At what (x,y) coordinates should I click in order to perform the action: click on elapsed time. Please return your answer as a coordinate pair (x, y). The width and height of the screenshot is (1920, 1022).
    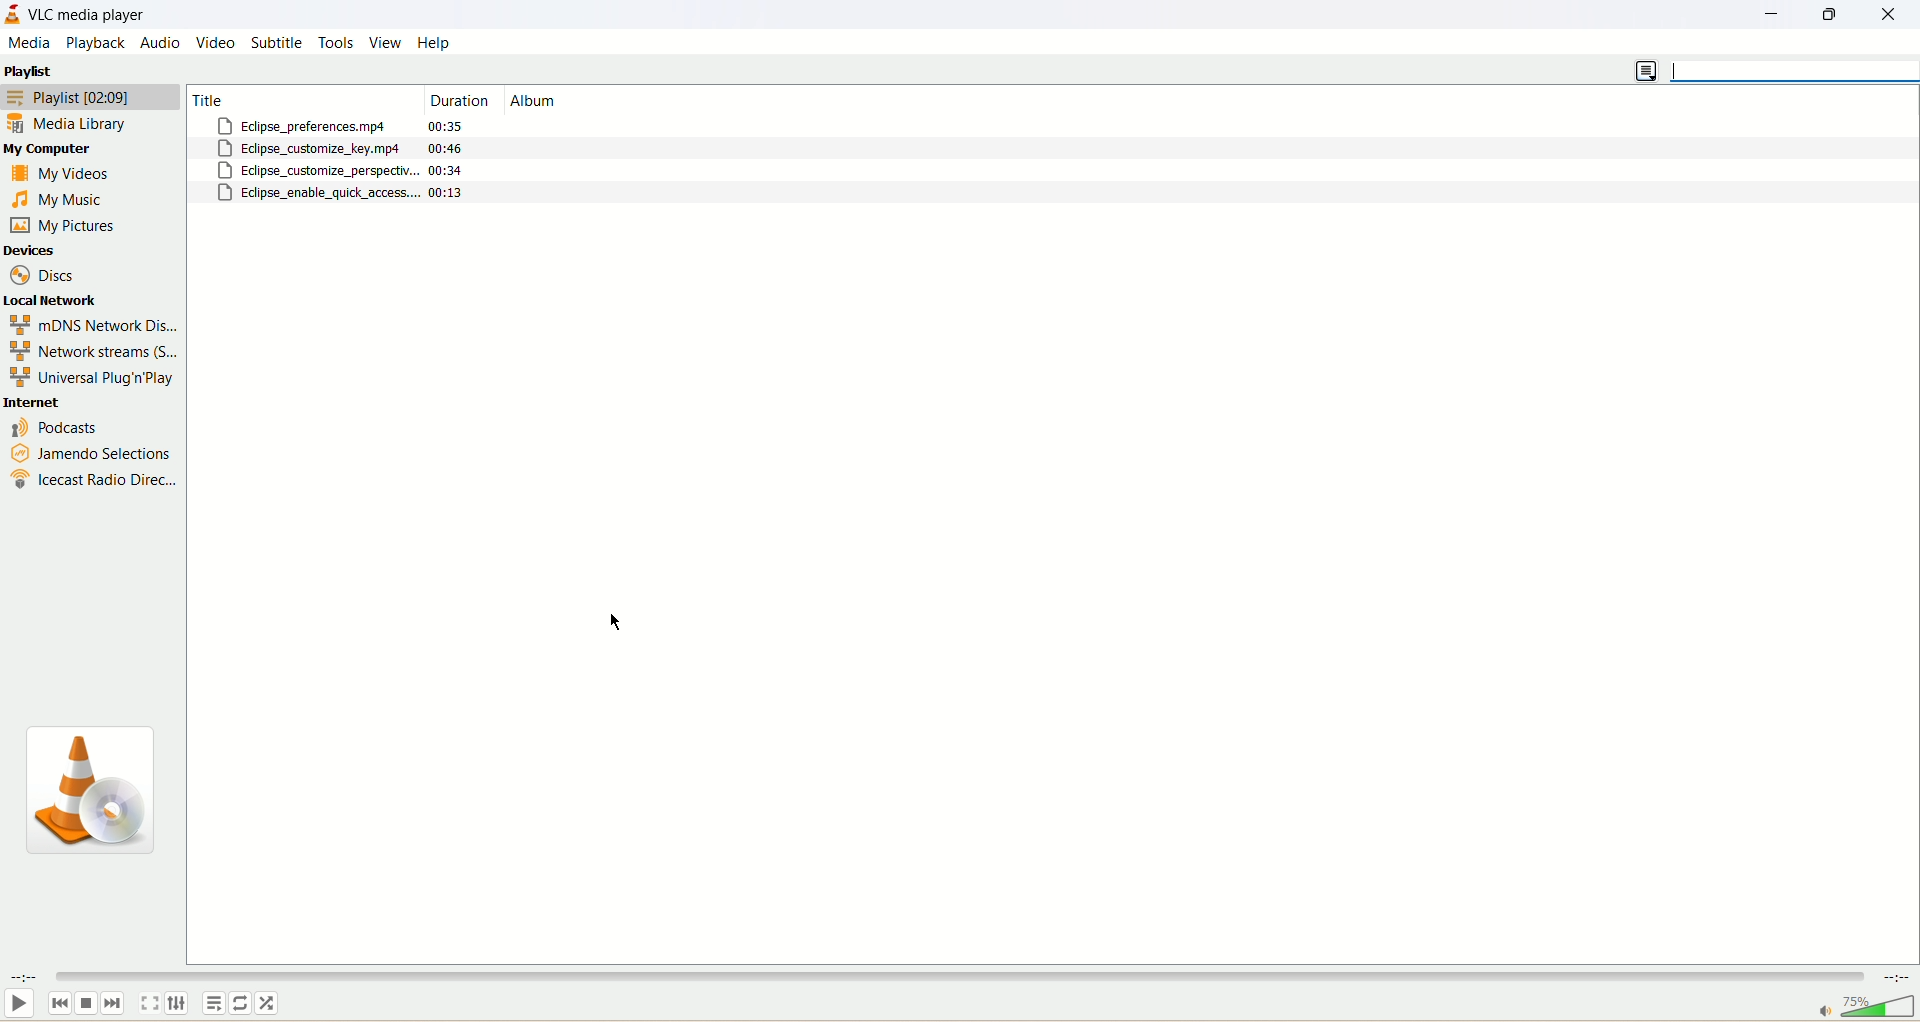
    Looking at the image, I should click on (25, 977).